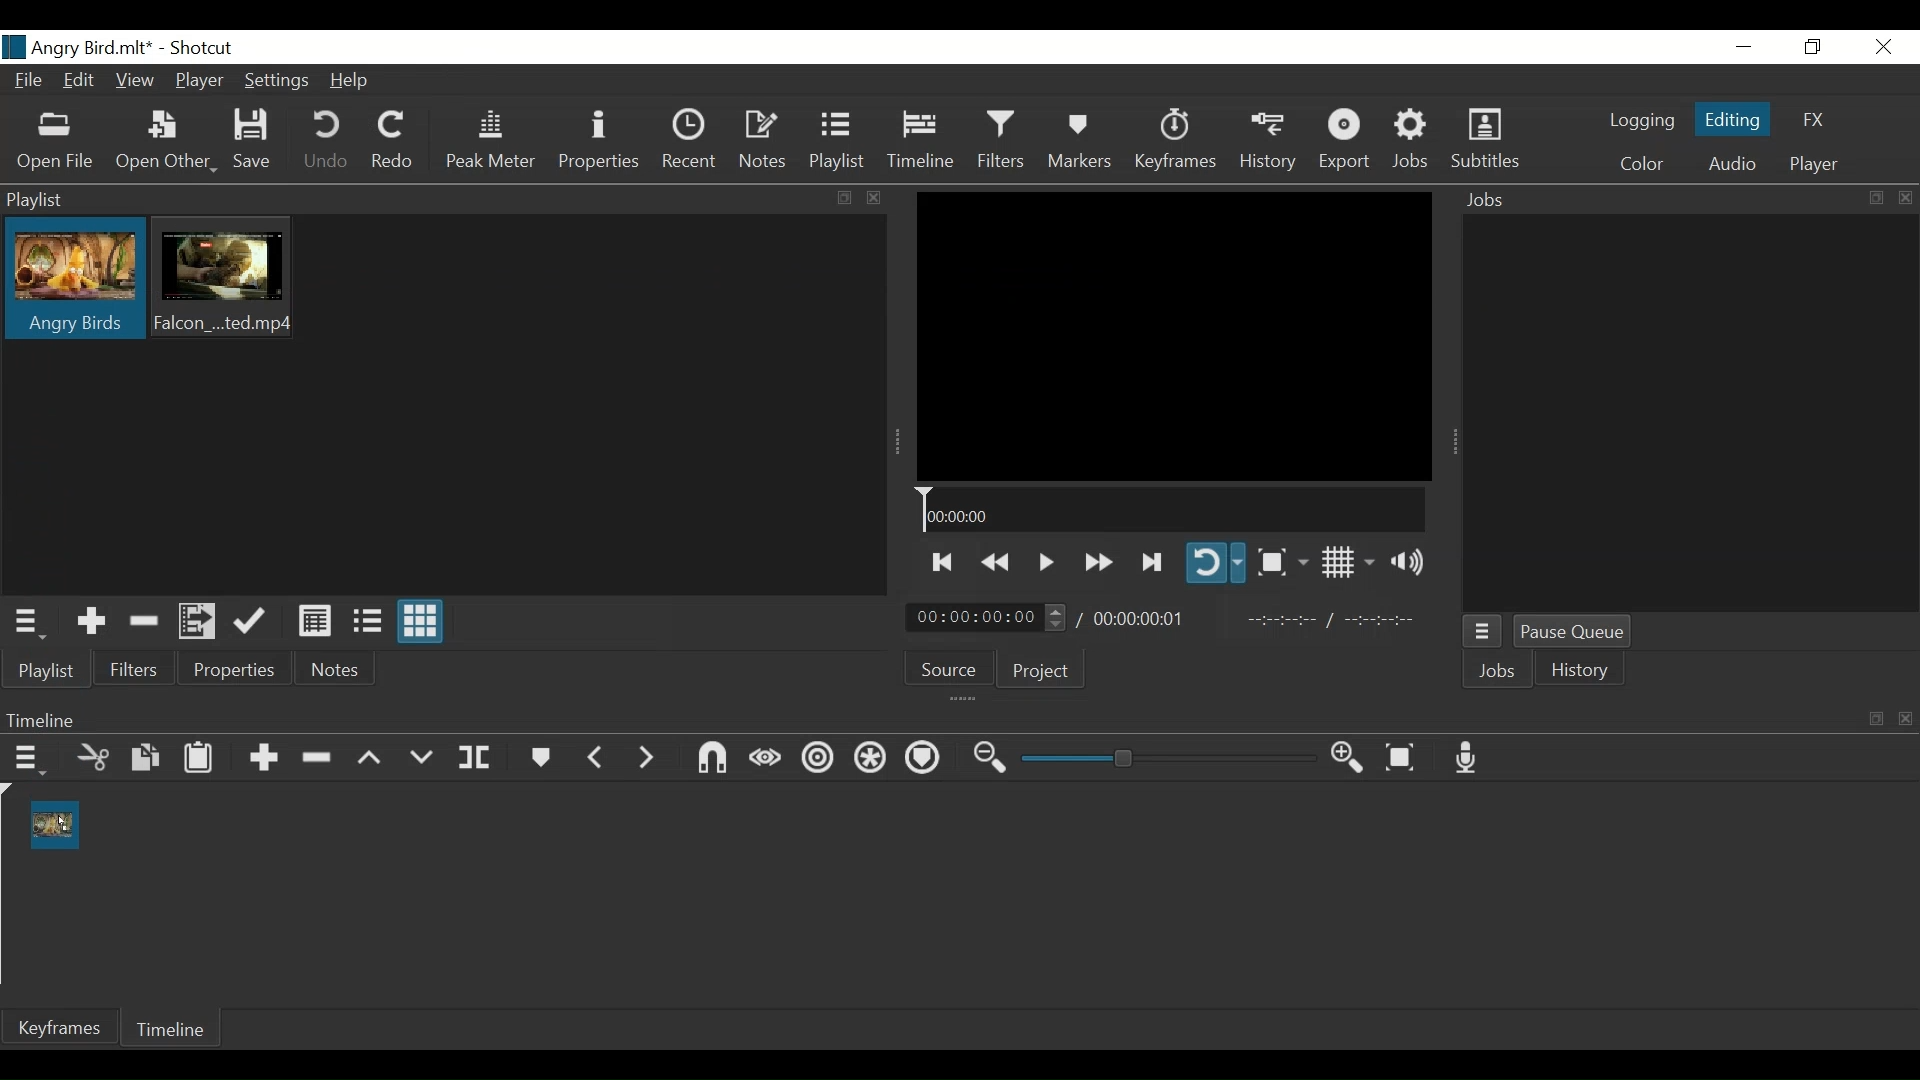 The height and width of the screenshot is (1080, 1920). I want to click on History, so click(1271, 143).